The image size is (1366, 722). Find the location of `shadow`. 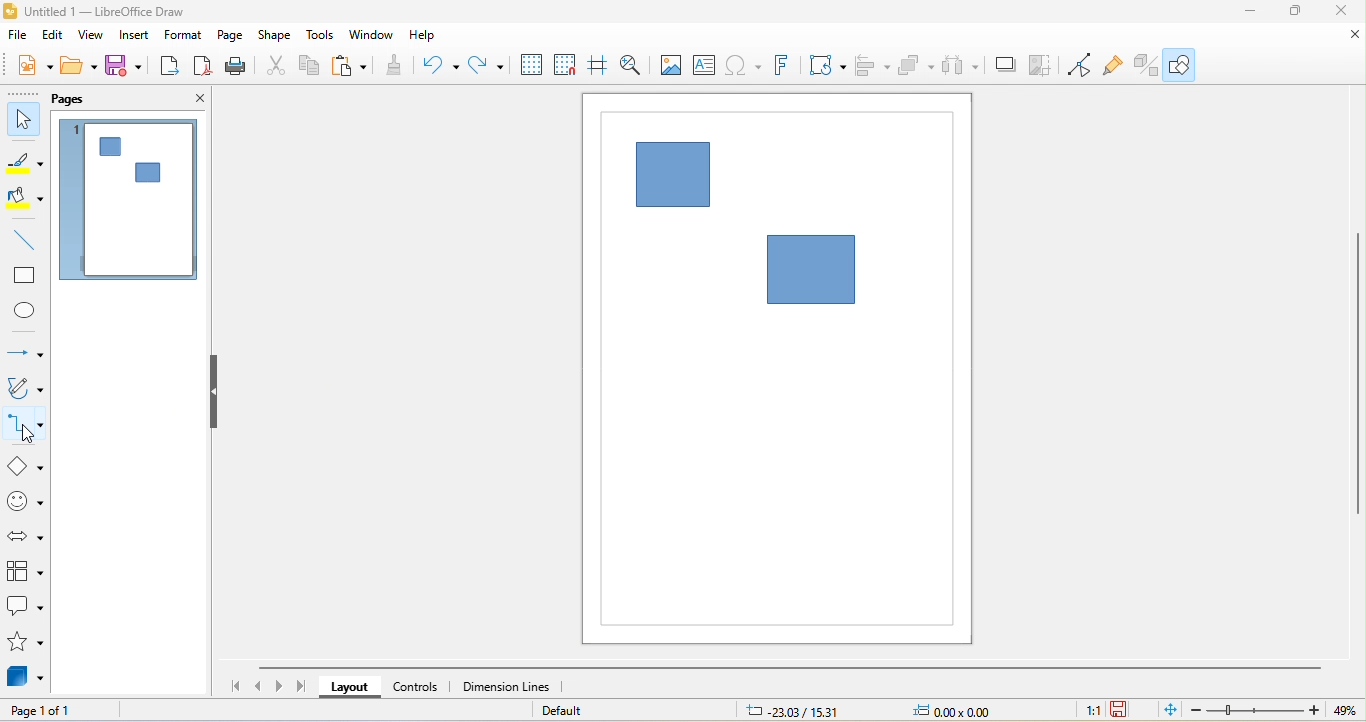

shadow is located at coordinates (1003, 66).